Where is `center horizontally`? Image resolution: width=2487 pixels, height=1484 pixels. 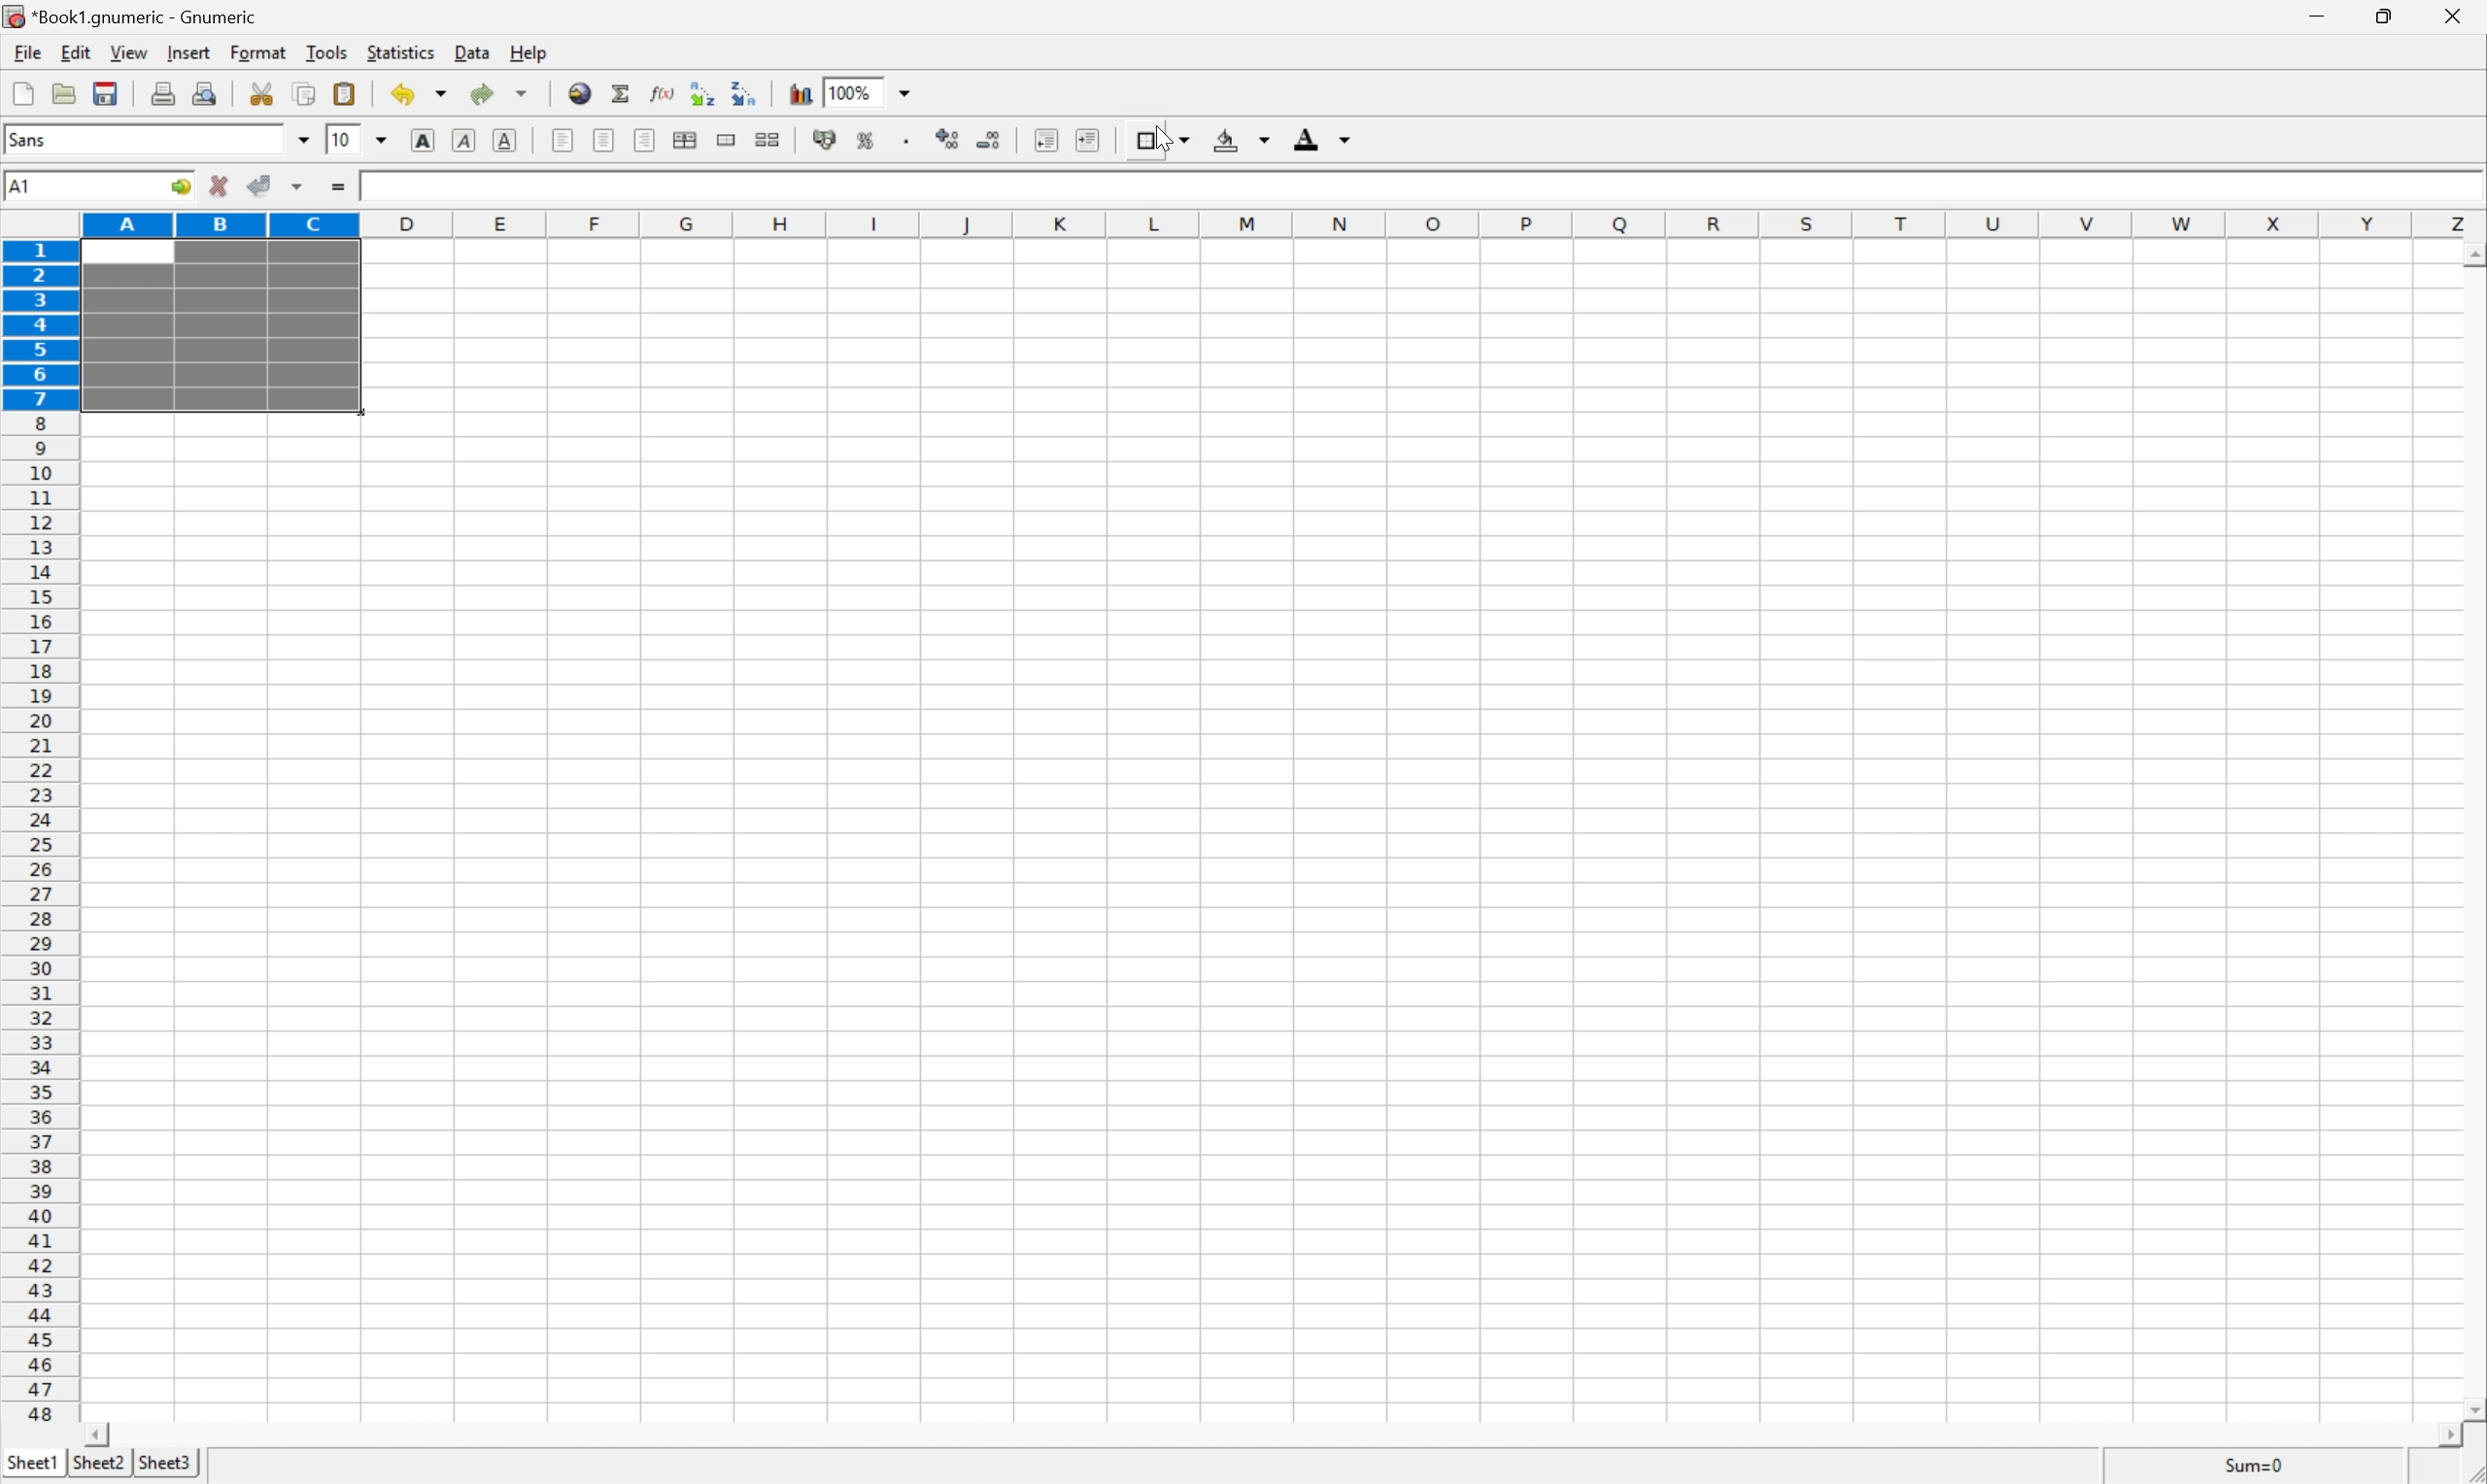 center horizontally is located at coordinates (605, 142).